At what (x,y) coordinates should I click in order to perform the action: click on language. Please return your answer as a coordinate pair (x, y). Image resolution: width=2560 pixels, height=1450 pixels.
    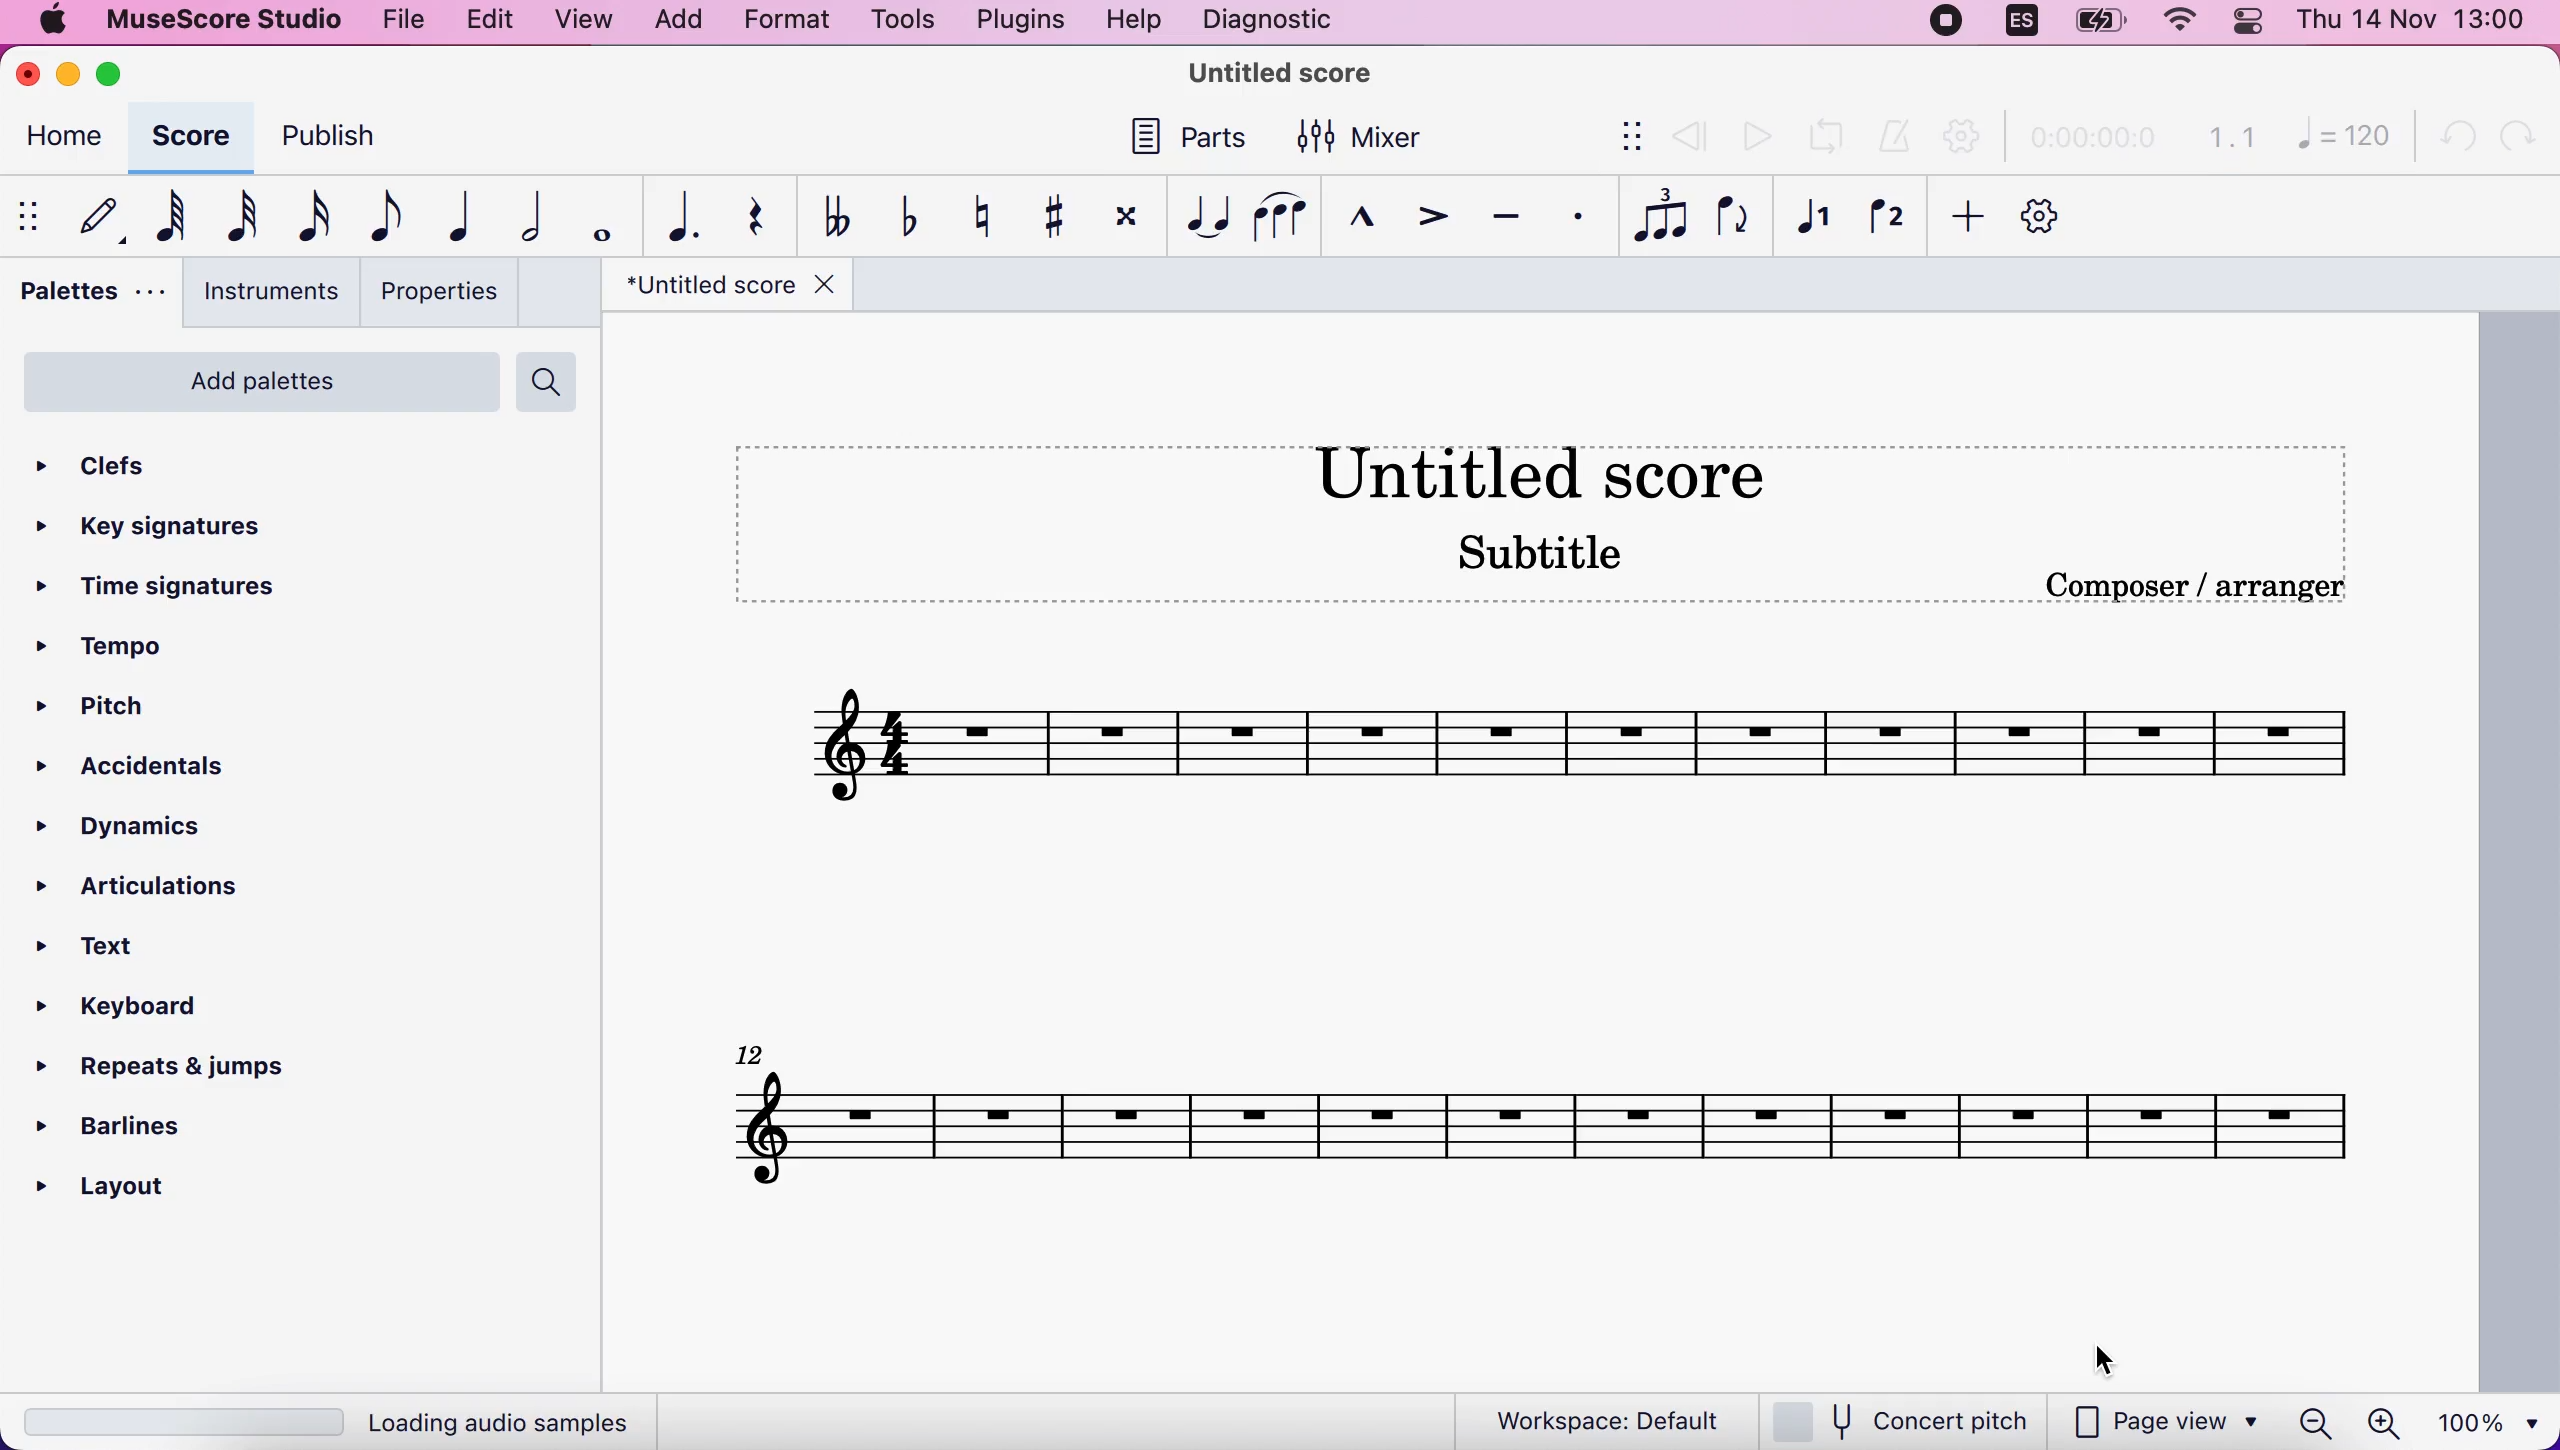
    Looking at the image, I should click on (2016, 27).